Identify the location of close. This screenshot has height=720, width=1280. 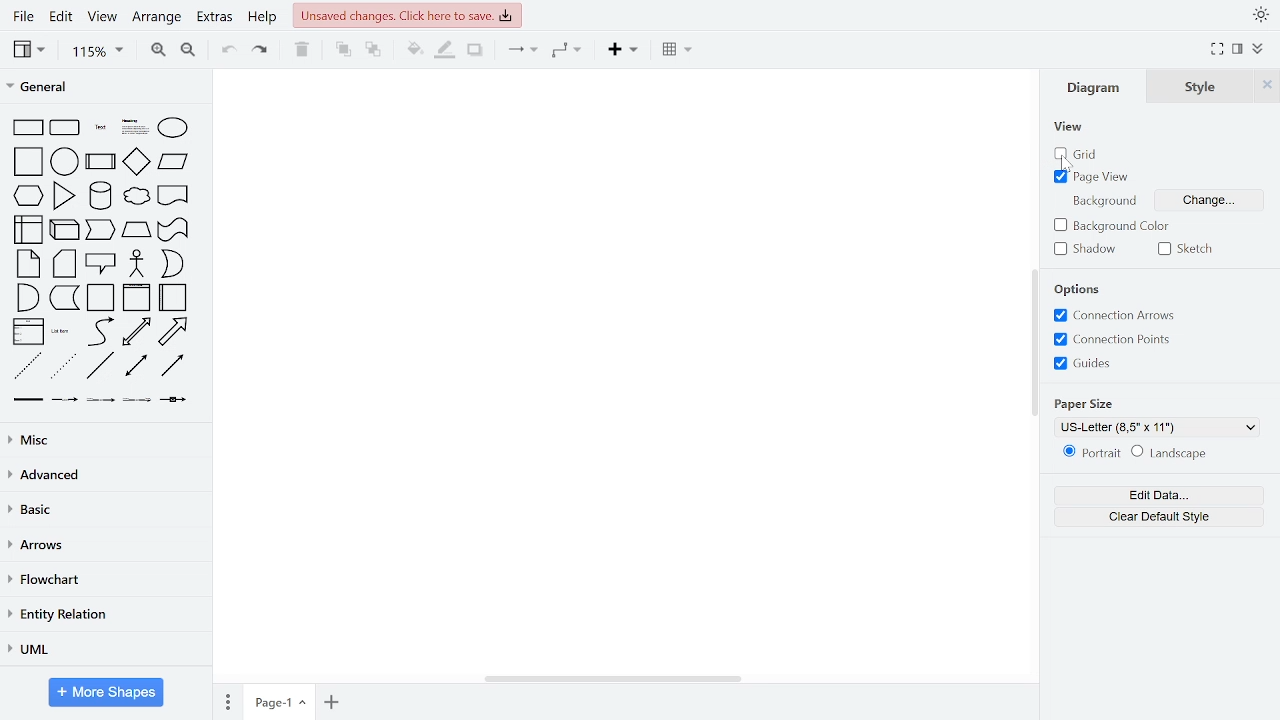
(1266, 88).